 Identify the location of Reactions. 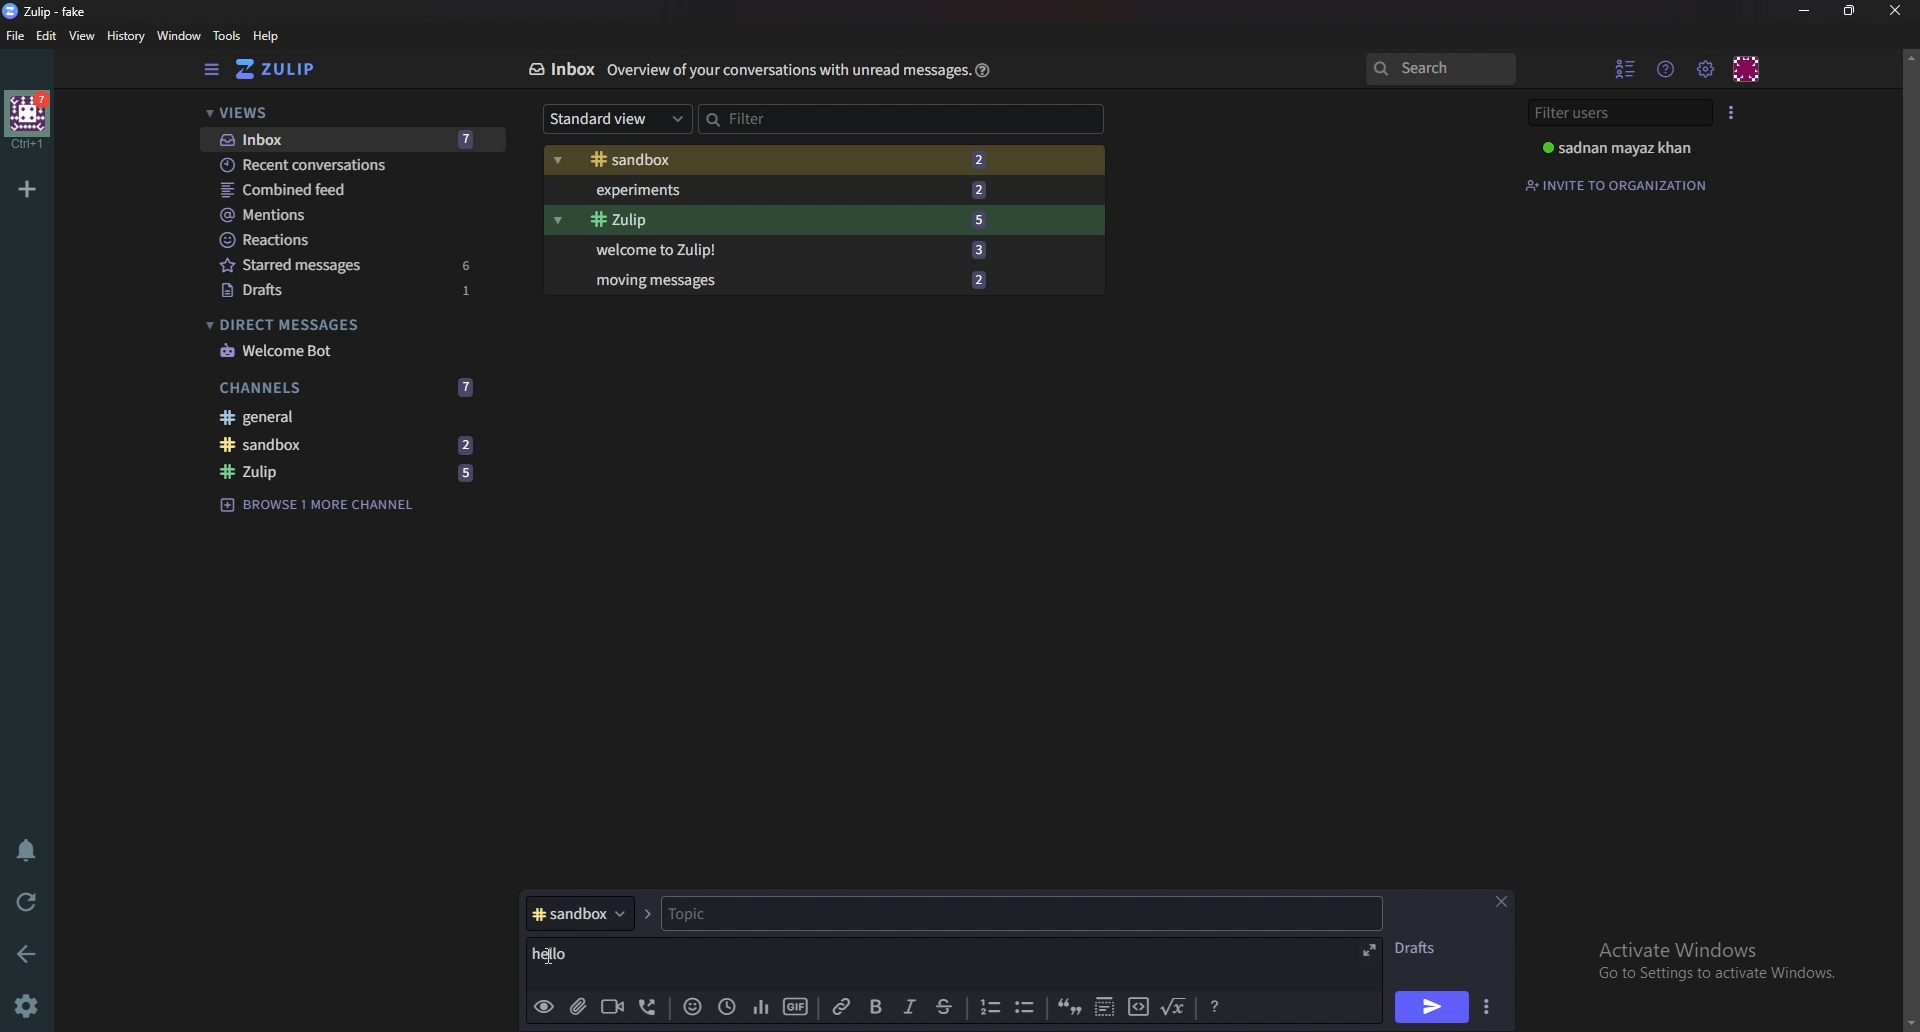
(346, 240).